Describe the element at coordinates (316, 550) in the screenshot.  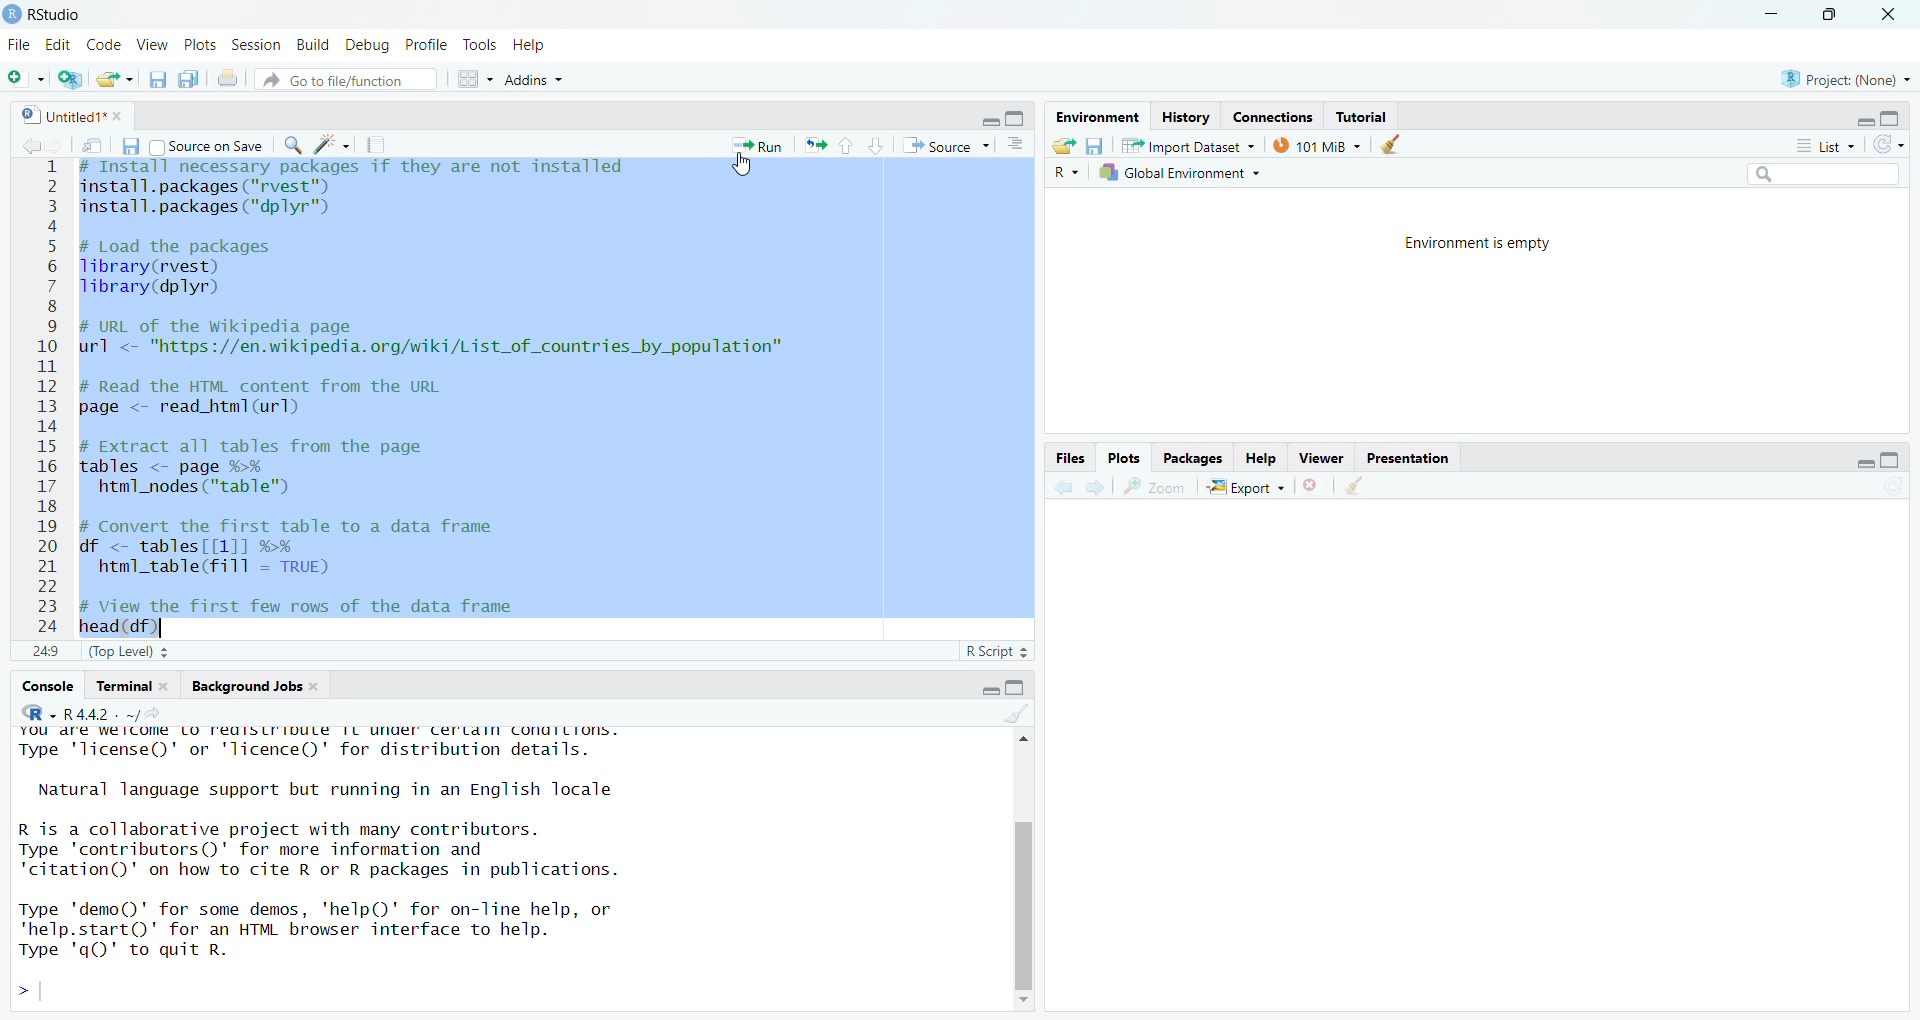
I see `# Convert the first table to a data frame df <- tables[[1]] %>% htm1_table(fill = TRUE)` at that location.